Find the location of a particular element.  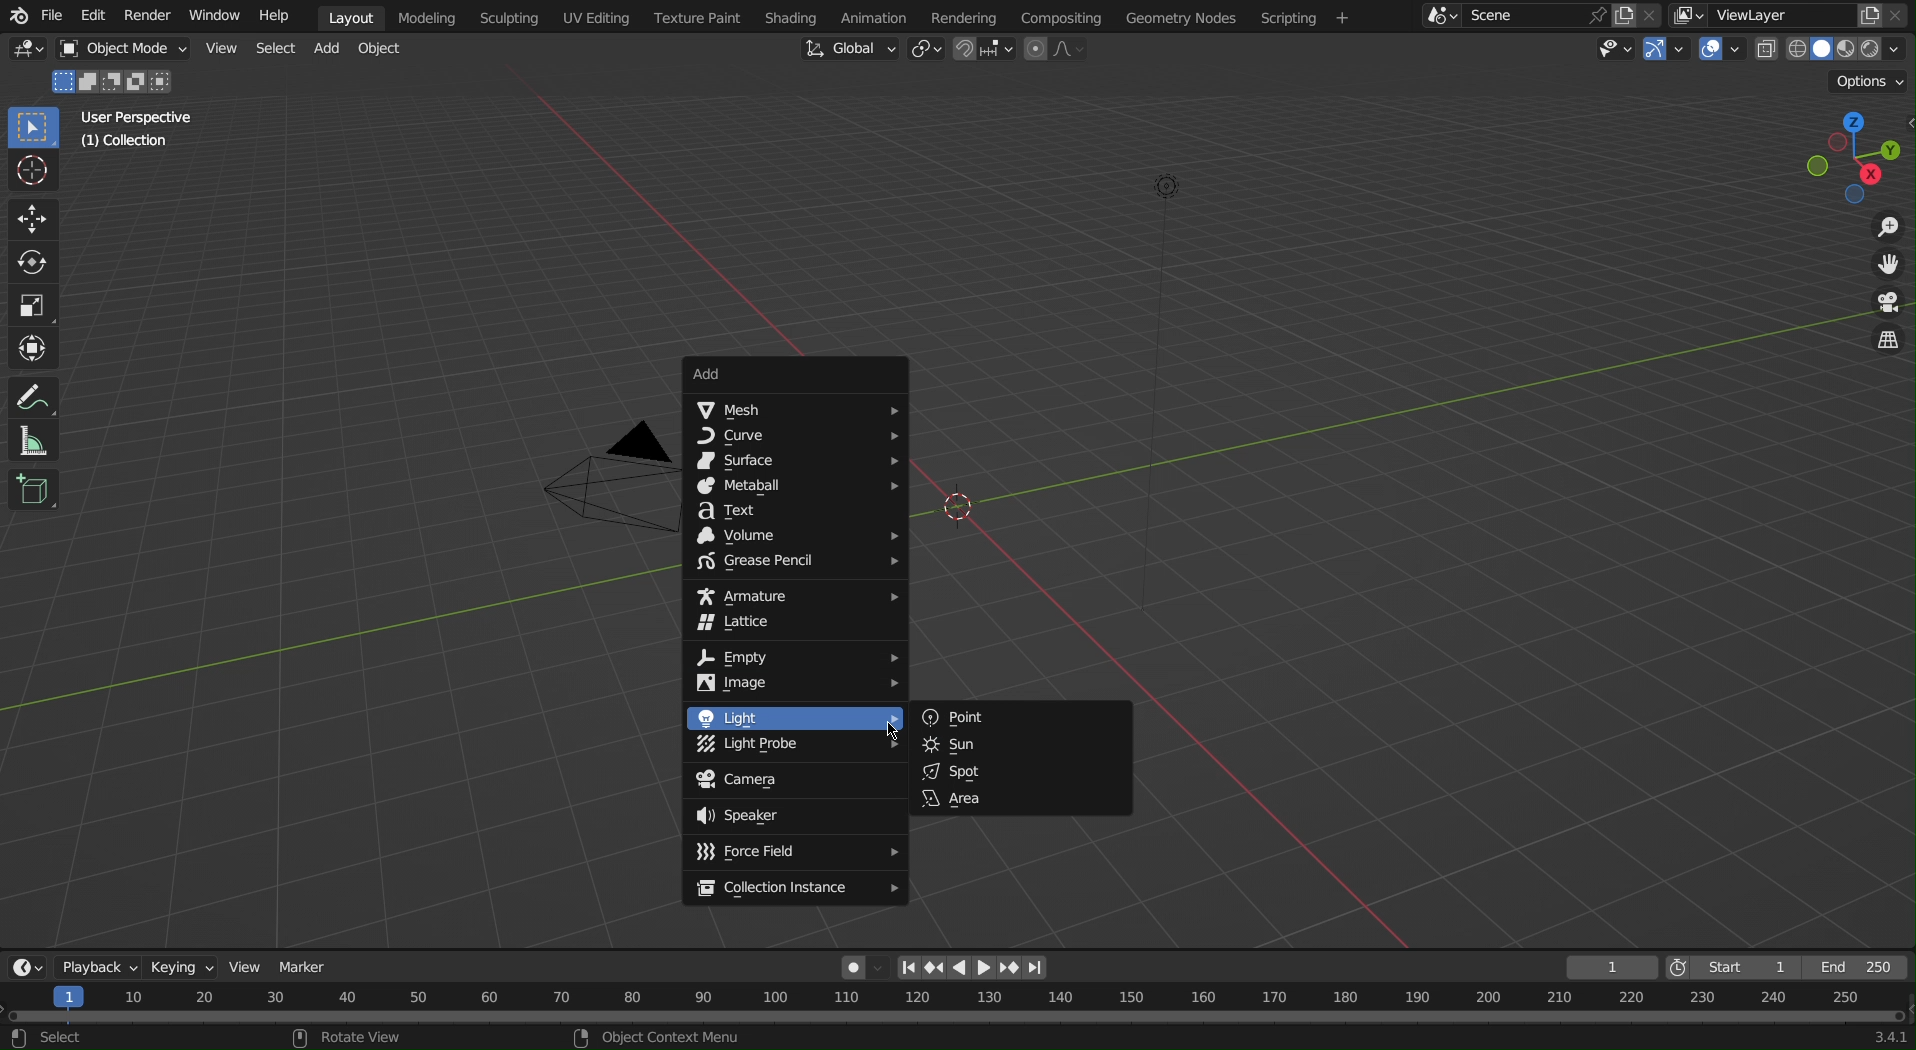

Select is located at coordinates (275, 48).